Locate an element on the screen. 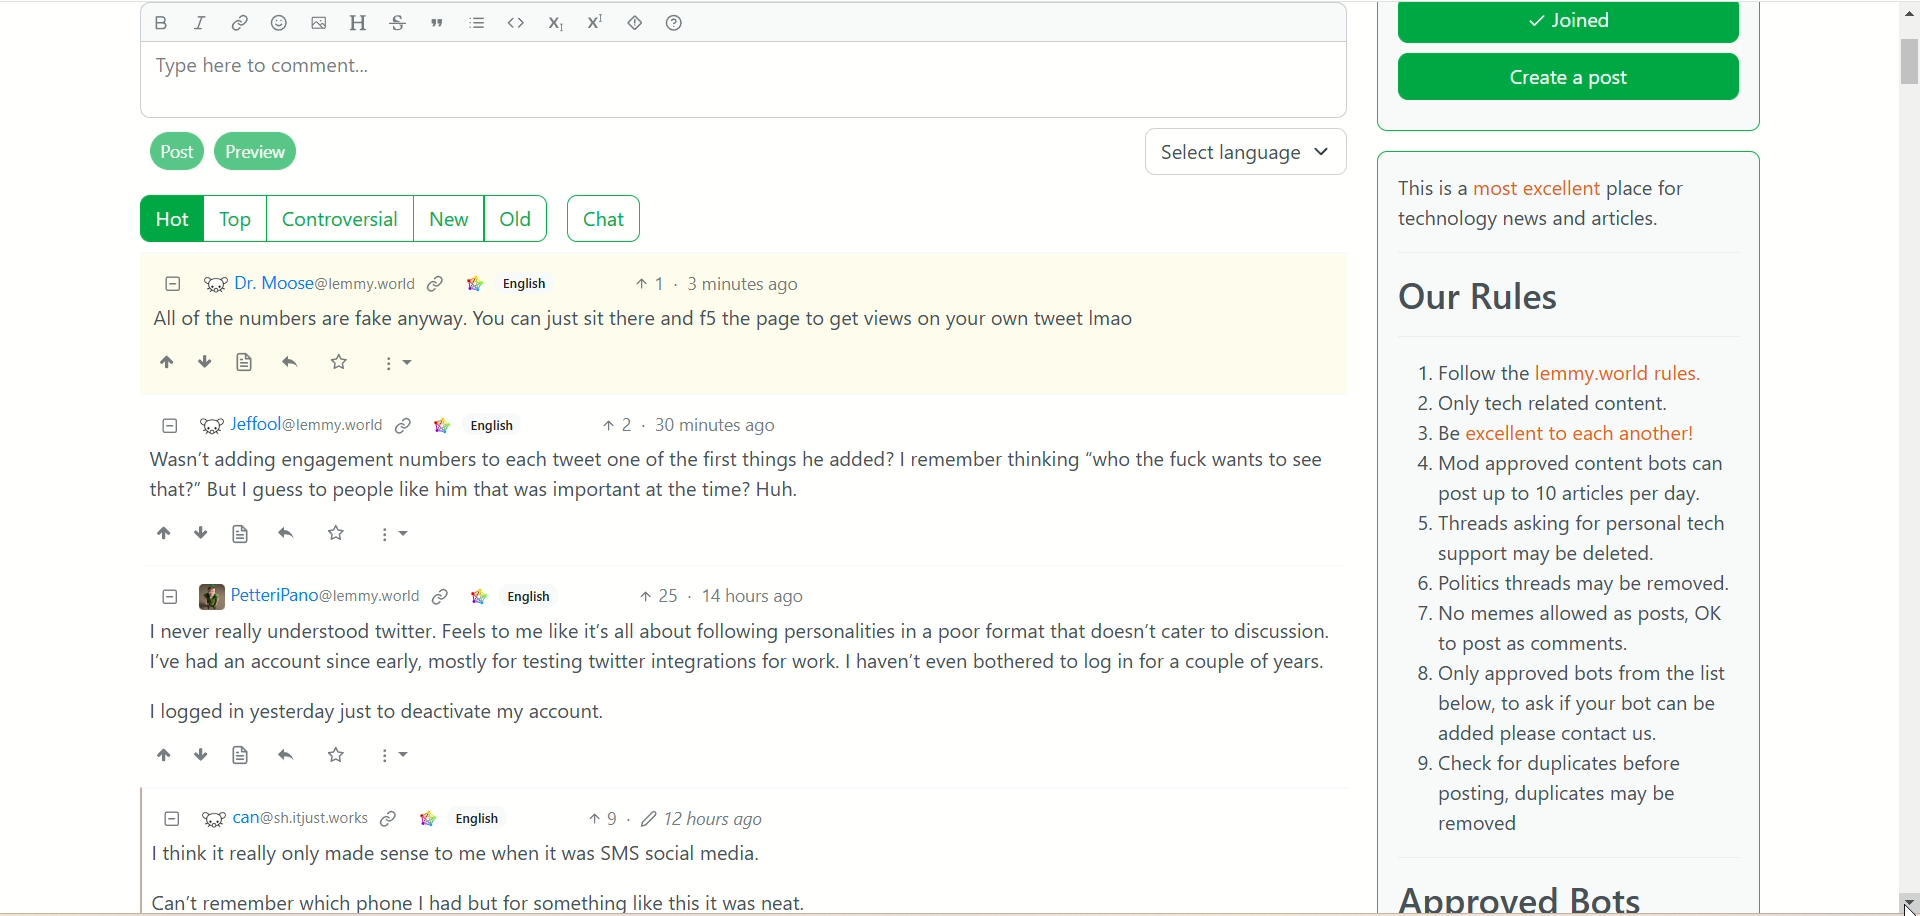 This screenshot has width=1920, height=916. | think it really only made sense to me when it was SMS social media.
Can't remember which phone | had but for something like this it was neat. is located at coordinates (485, 877).